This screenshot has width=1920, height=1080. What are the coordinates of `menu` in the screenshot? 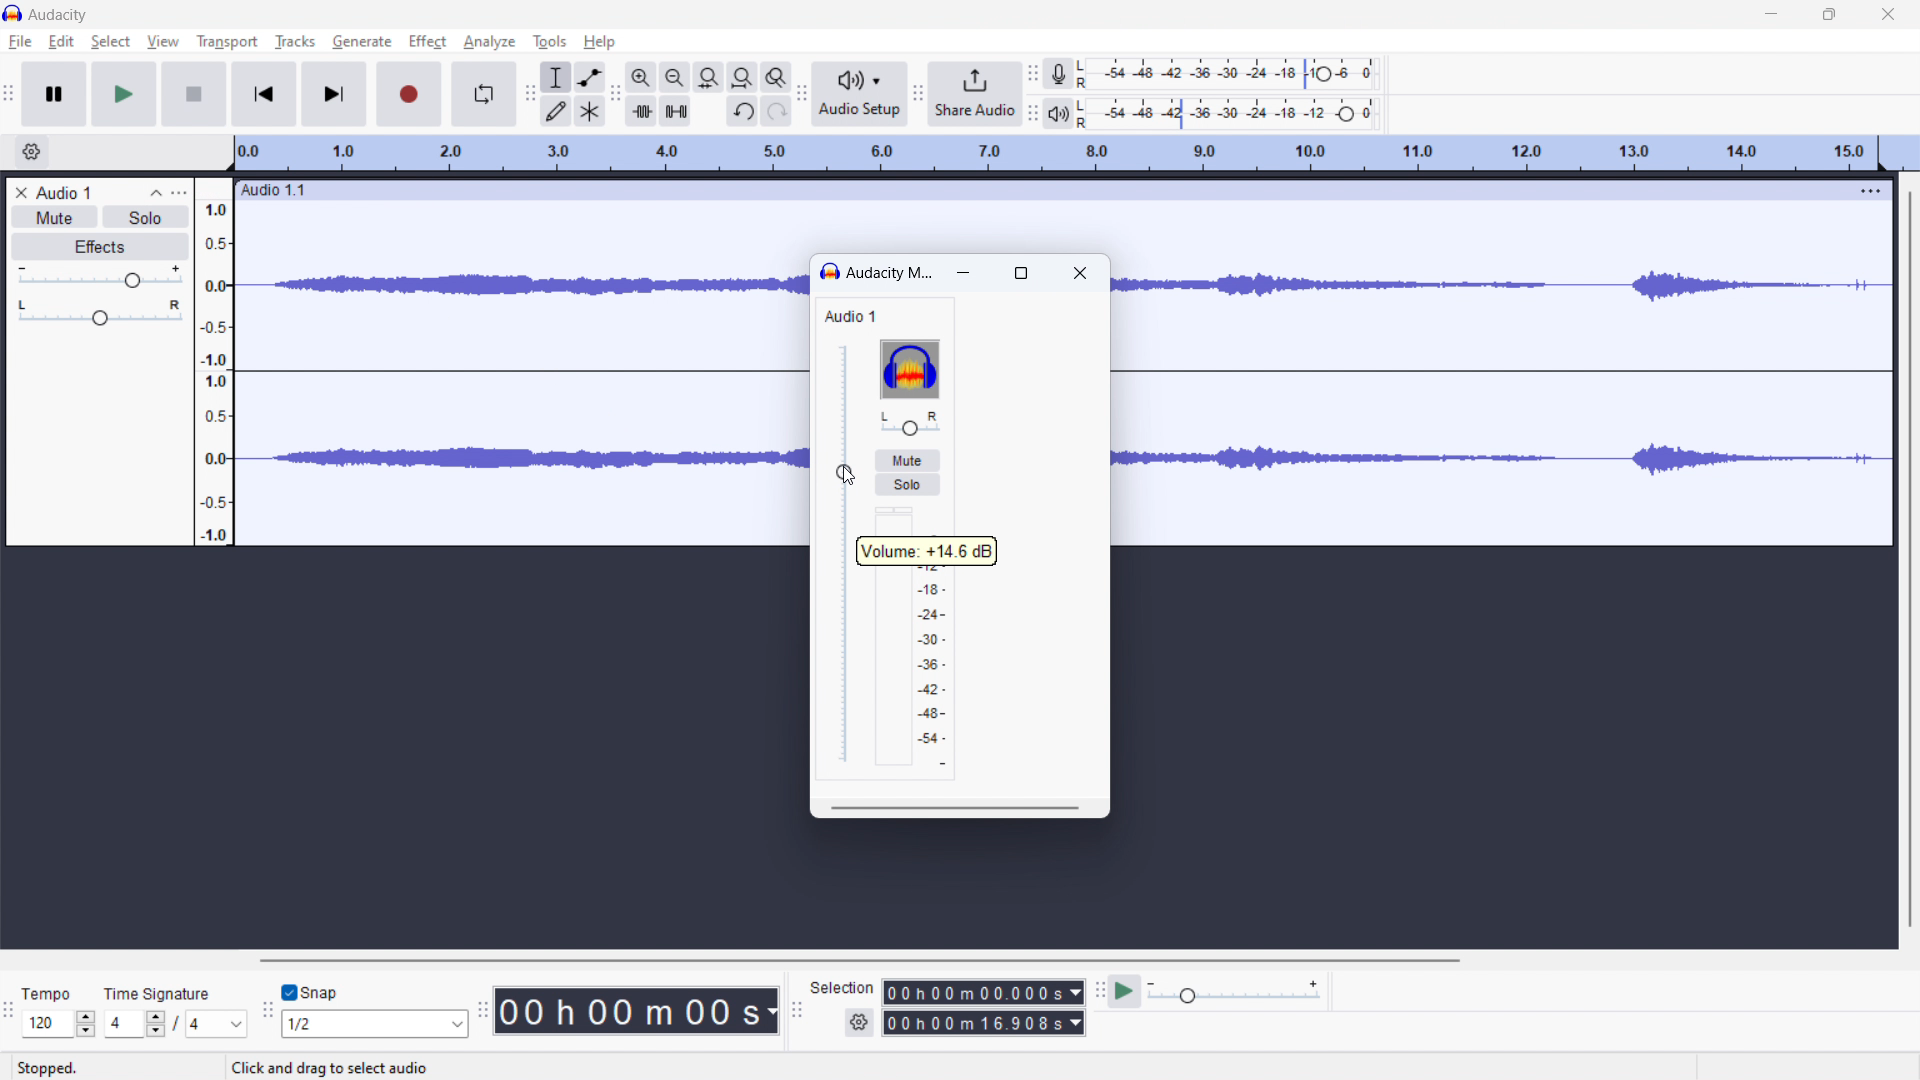 It's located at (1869, 190).